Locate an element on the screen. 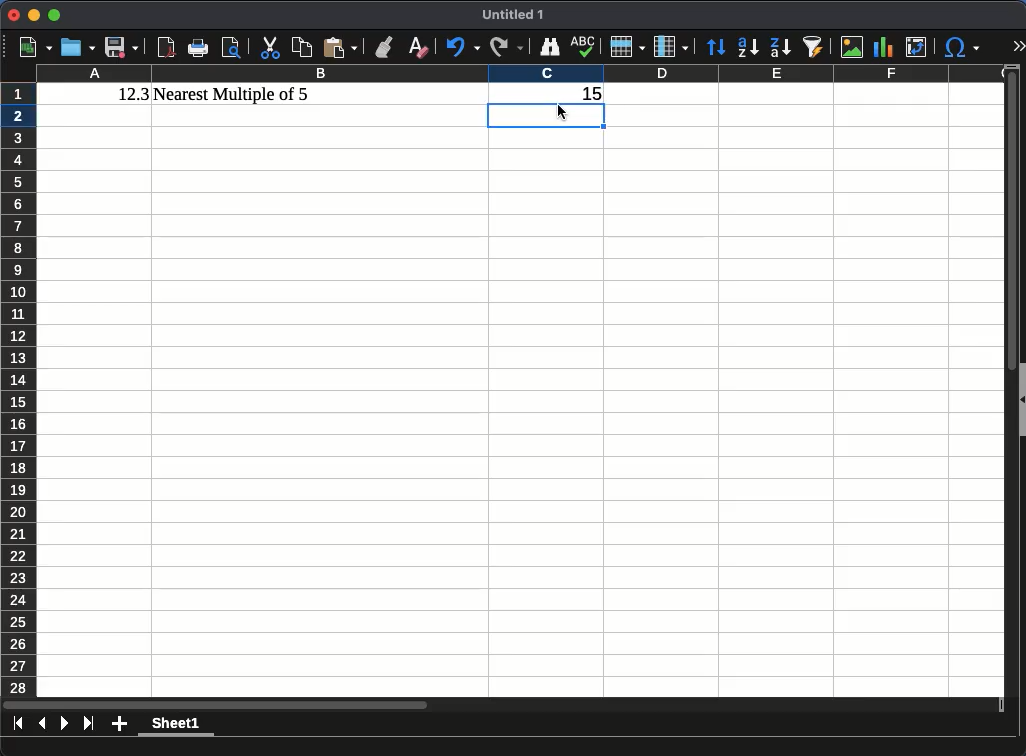  untitled 1 is located at coordinates (513, 15).